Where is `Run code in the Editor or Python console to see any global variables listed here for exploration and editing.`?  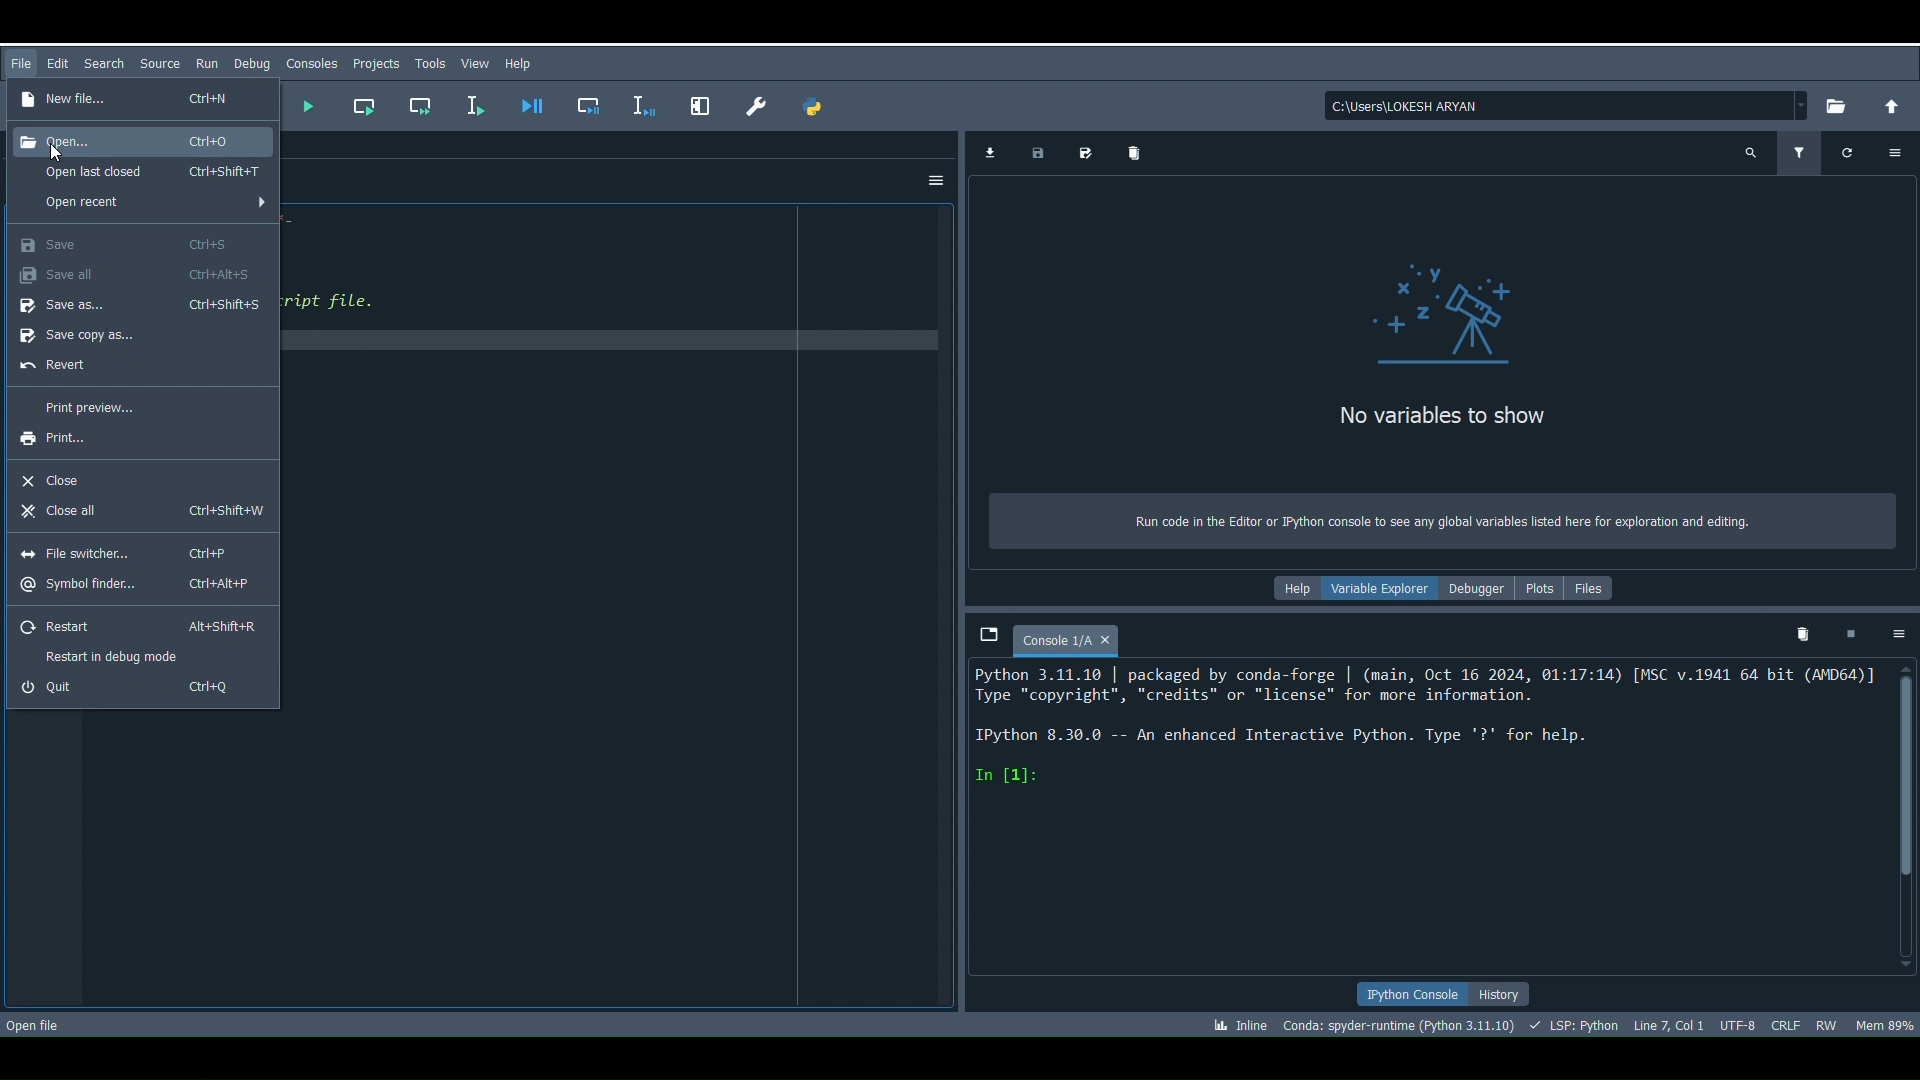 Run code in the Editor or Python console to see any global variables listed here for exploration and editing. is located at coordinates (1442, 521).